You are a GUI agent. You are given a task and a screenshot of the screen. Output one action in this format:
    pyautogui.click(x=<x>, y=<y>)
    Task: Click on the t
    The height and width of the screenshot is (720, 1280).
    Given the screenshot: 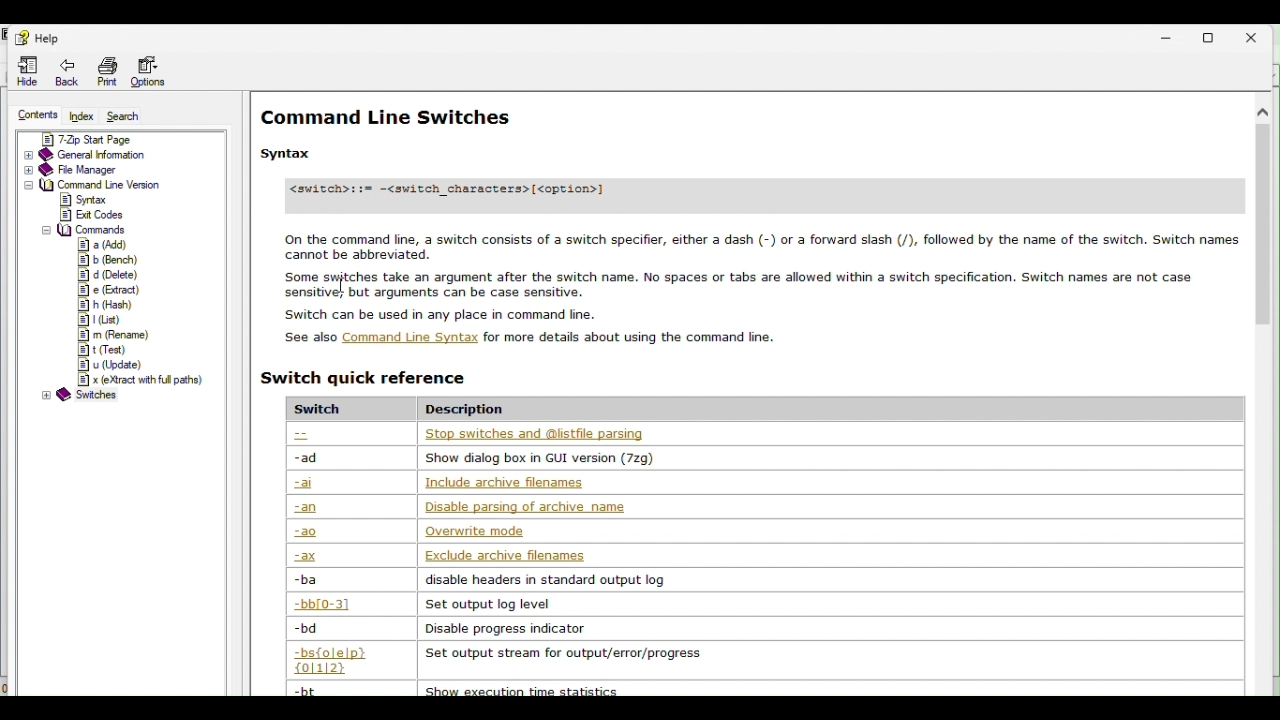 What is the action you would take?
    pyautogui.click(x=124, y=350)
    